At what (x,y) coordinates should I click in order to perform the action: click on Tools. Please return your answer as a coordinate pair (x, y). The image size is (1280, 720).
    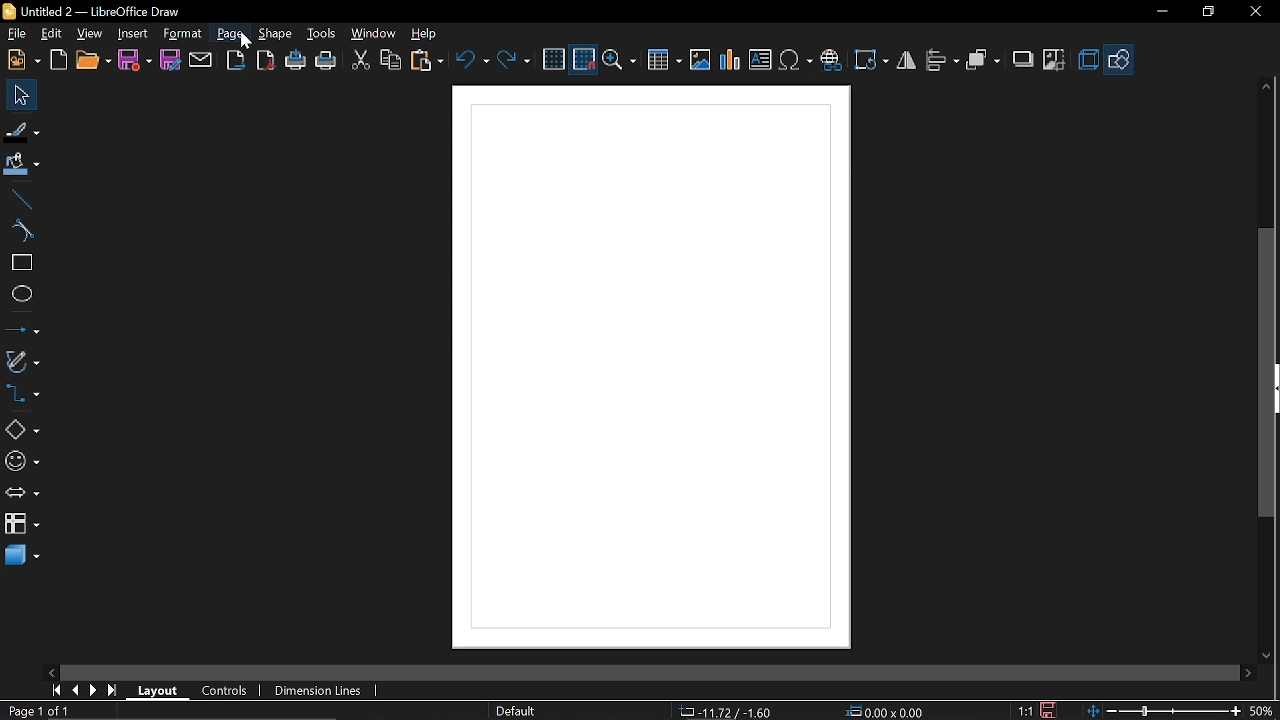
    Looking at the image, I should click on (323, 34).